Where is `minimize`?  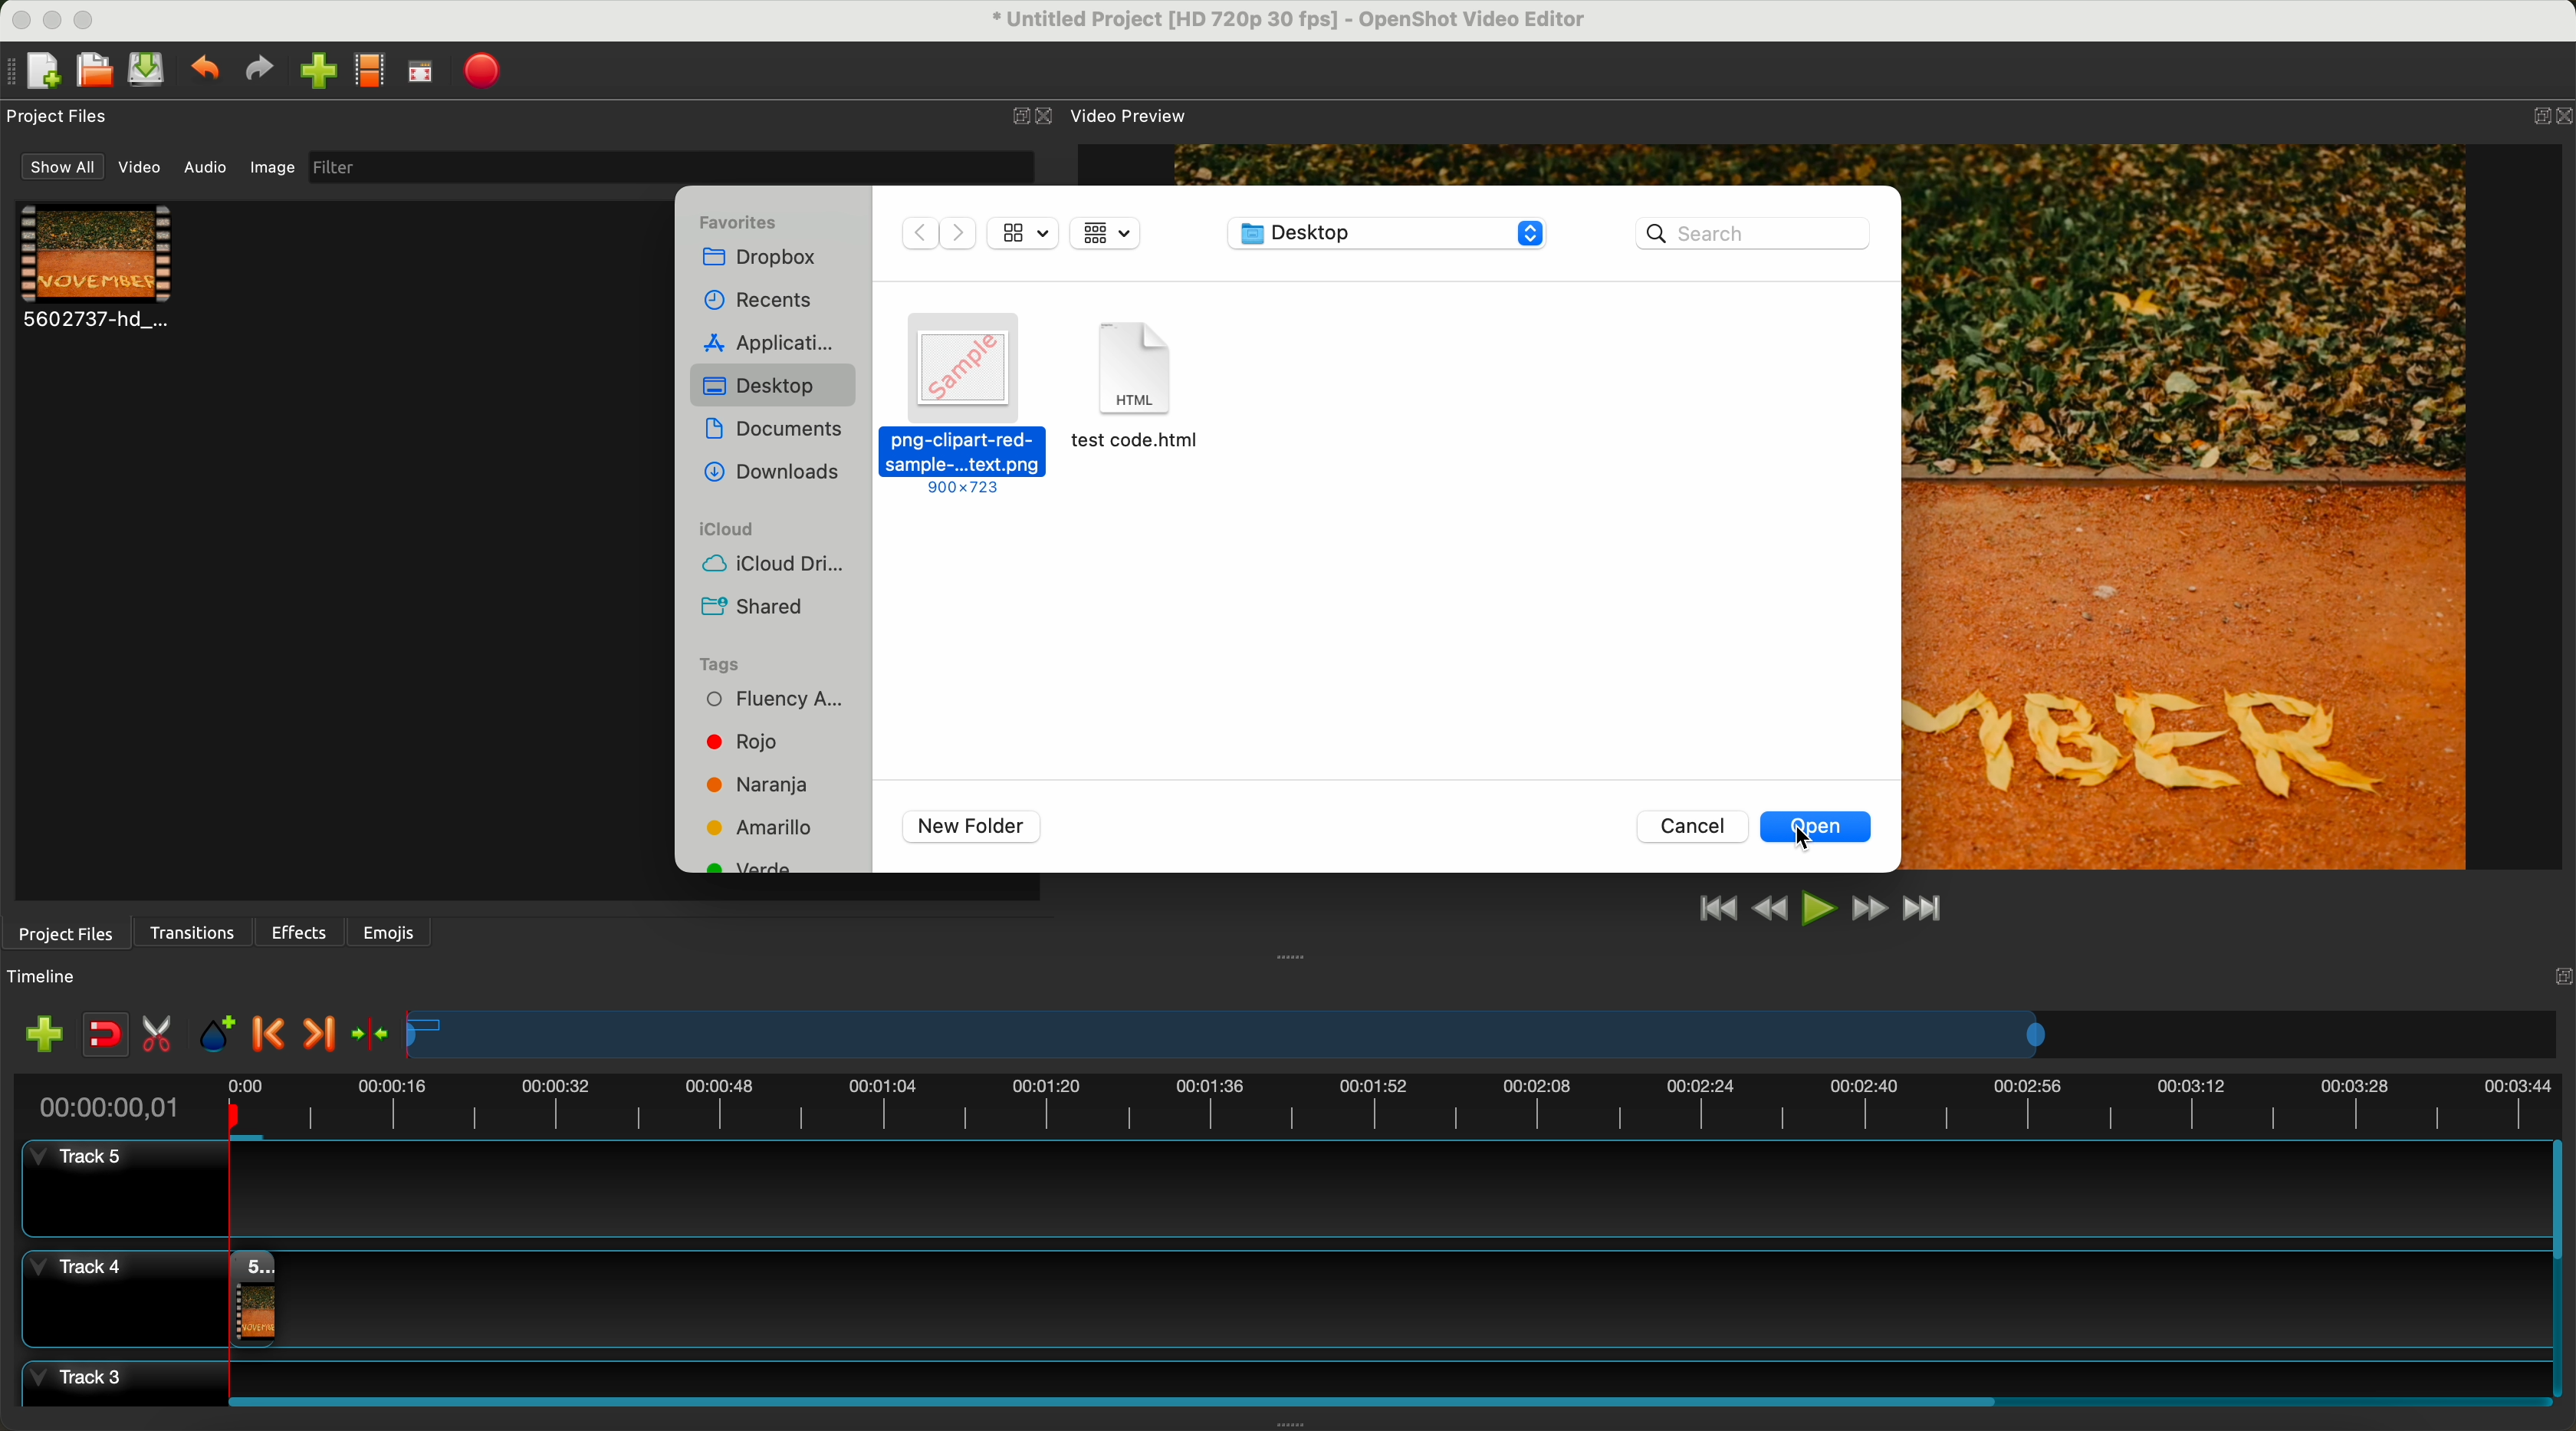
minimize is located at coordinates (53, 24).